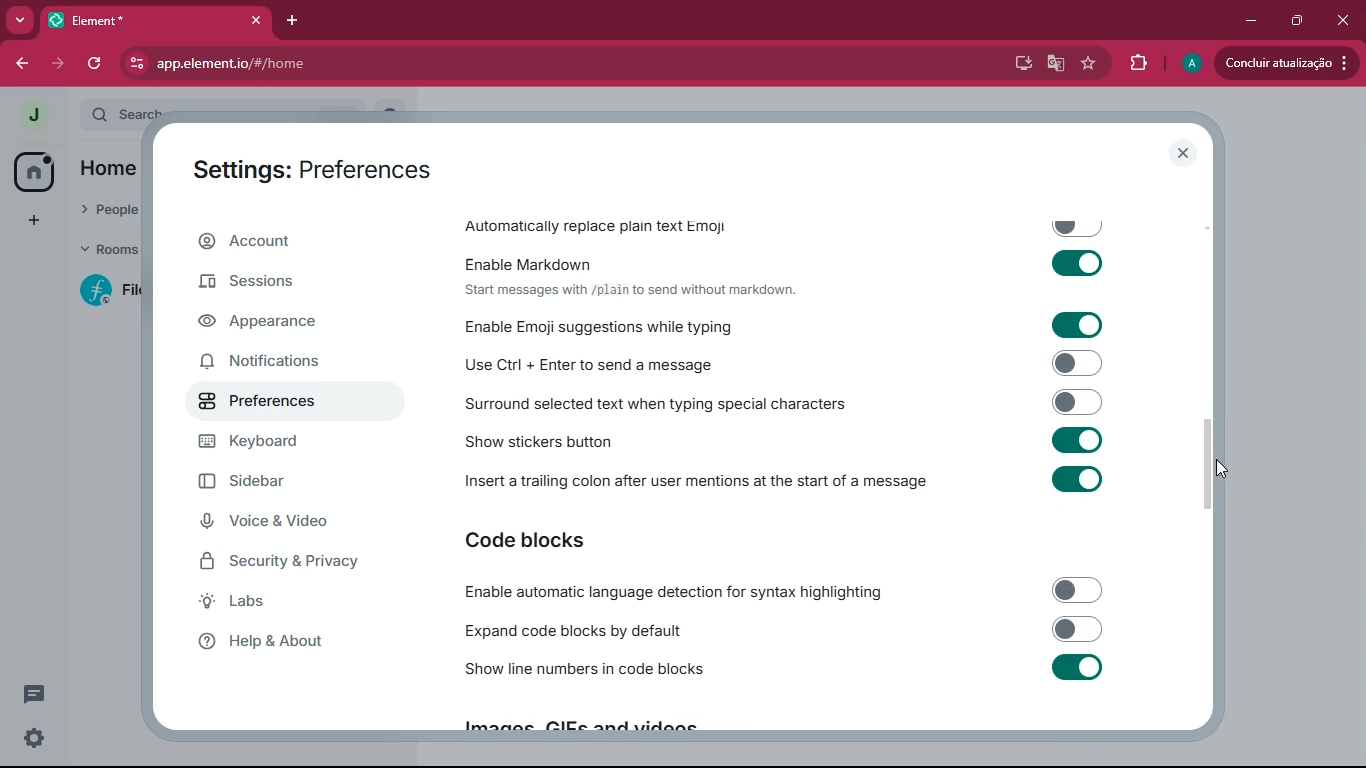 Image resolution: width=1366 pixels, height=768 pixels. I want to click on voice & video, so click(293, 521).